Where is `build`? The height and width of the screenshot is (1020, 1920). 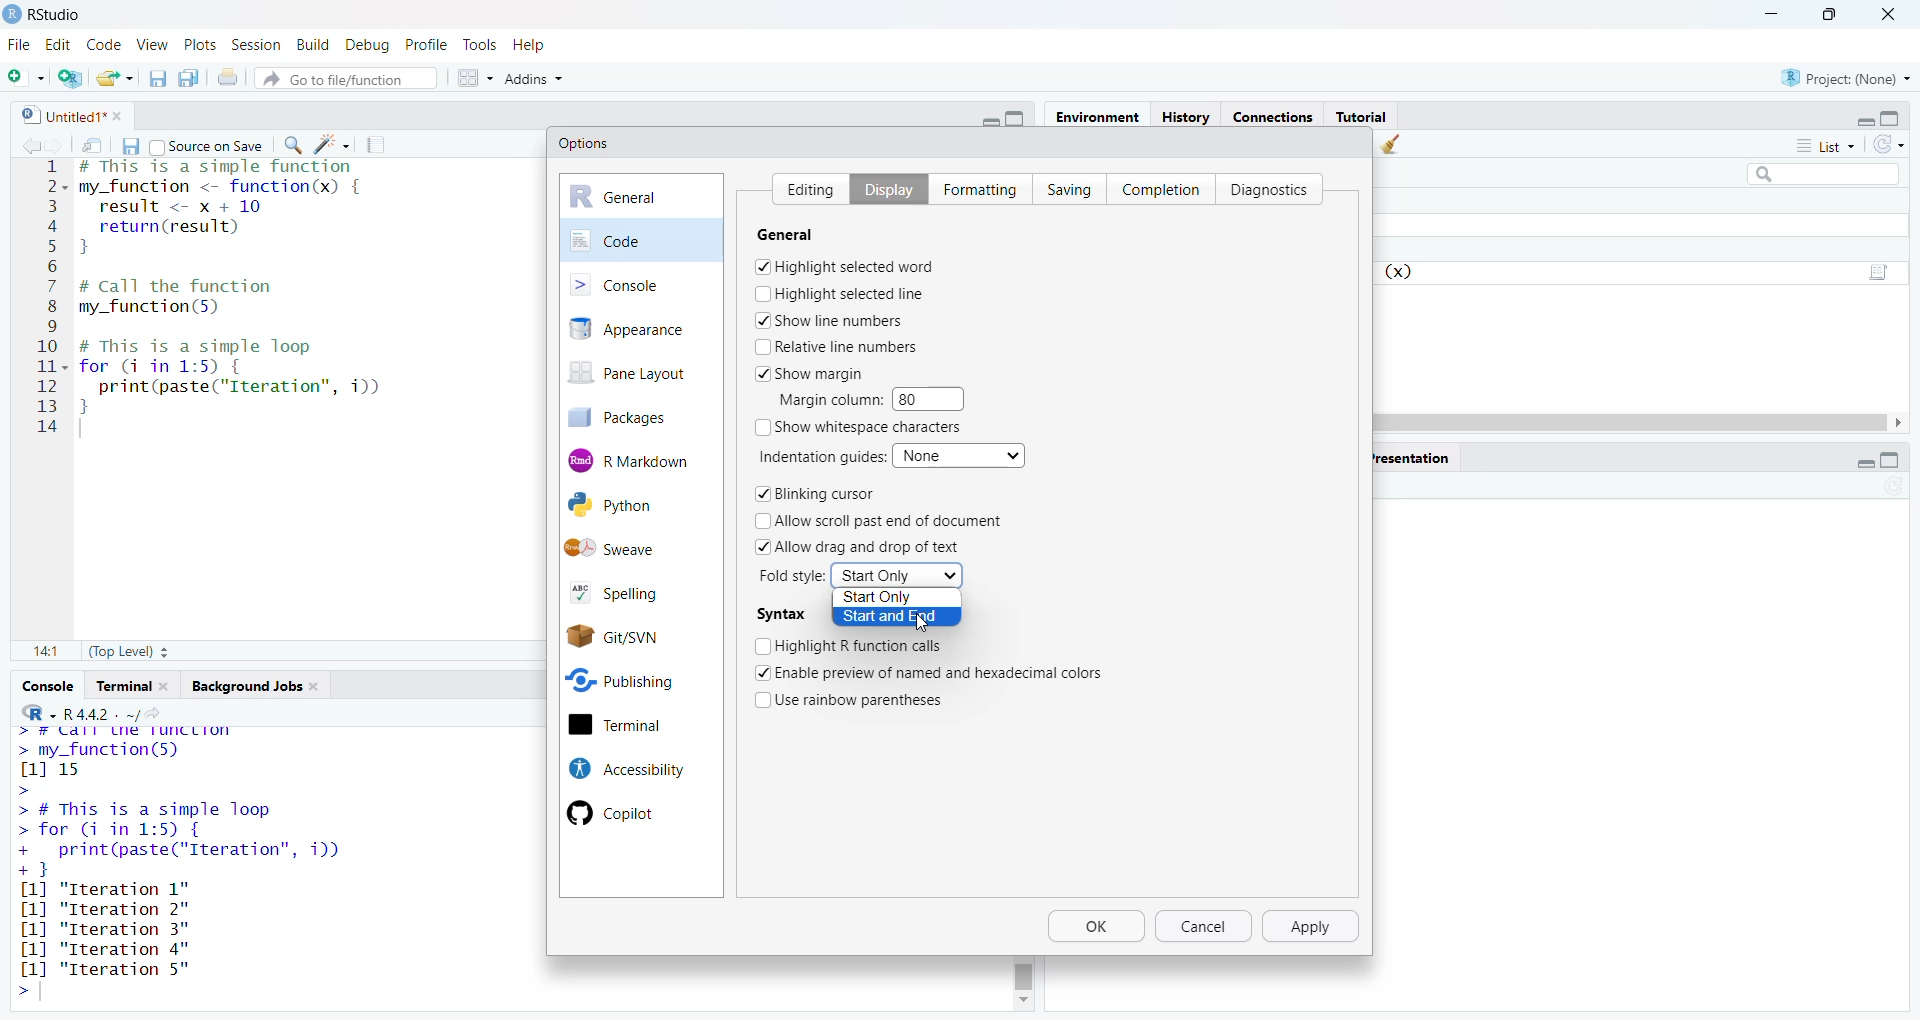
build is located at coordinates (311, 41).